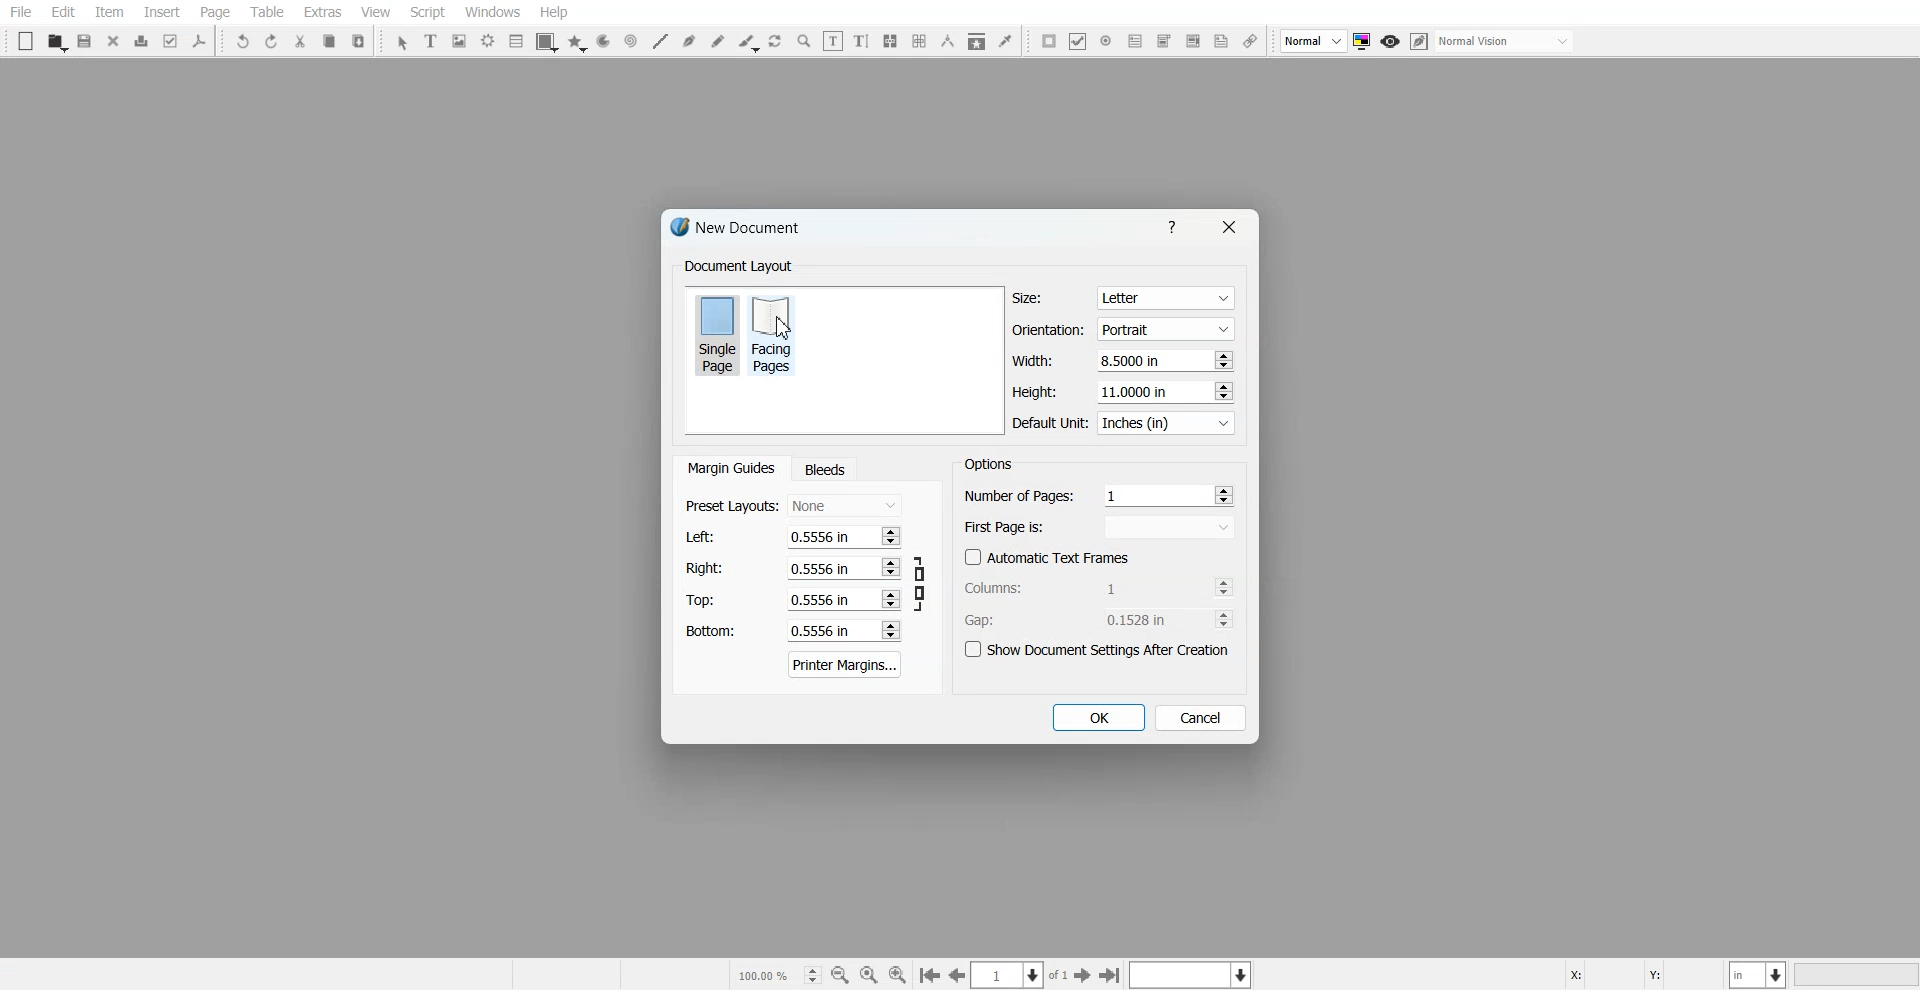  Describe the element at coordinates (1141, 587) in the screenshot. I see `1` at that location.